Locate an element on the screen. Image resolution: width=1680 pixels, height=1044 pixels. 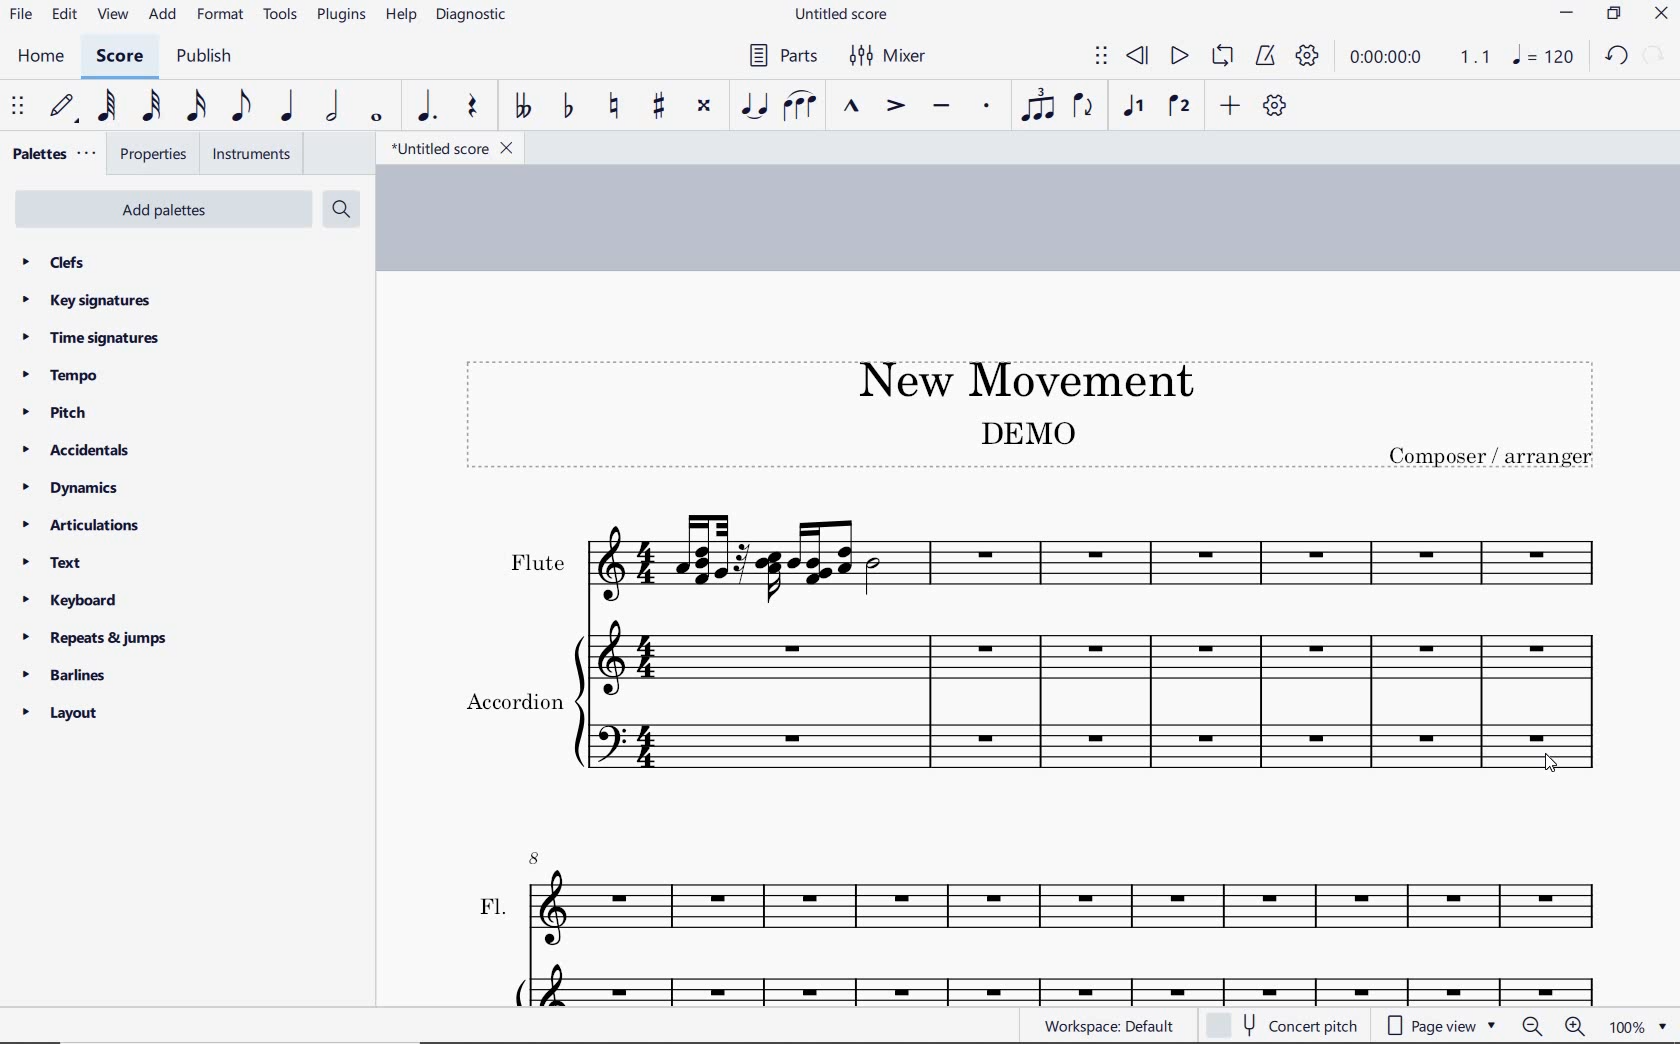
toggle natural is located at coordinates (616, 107).